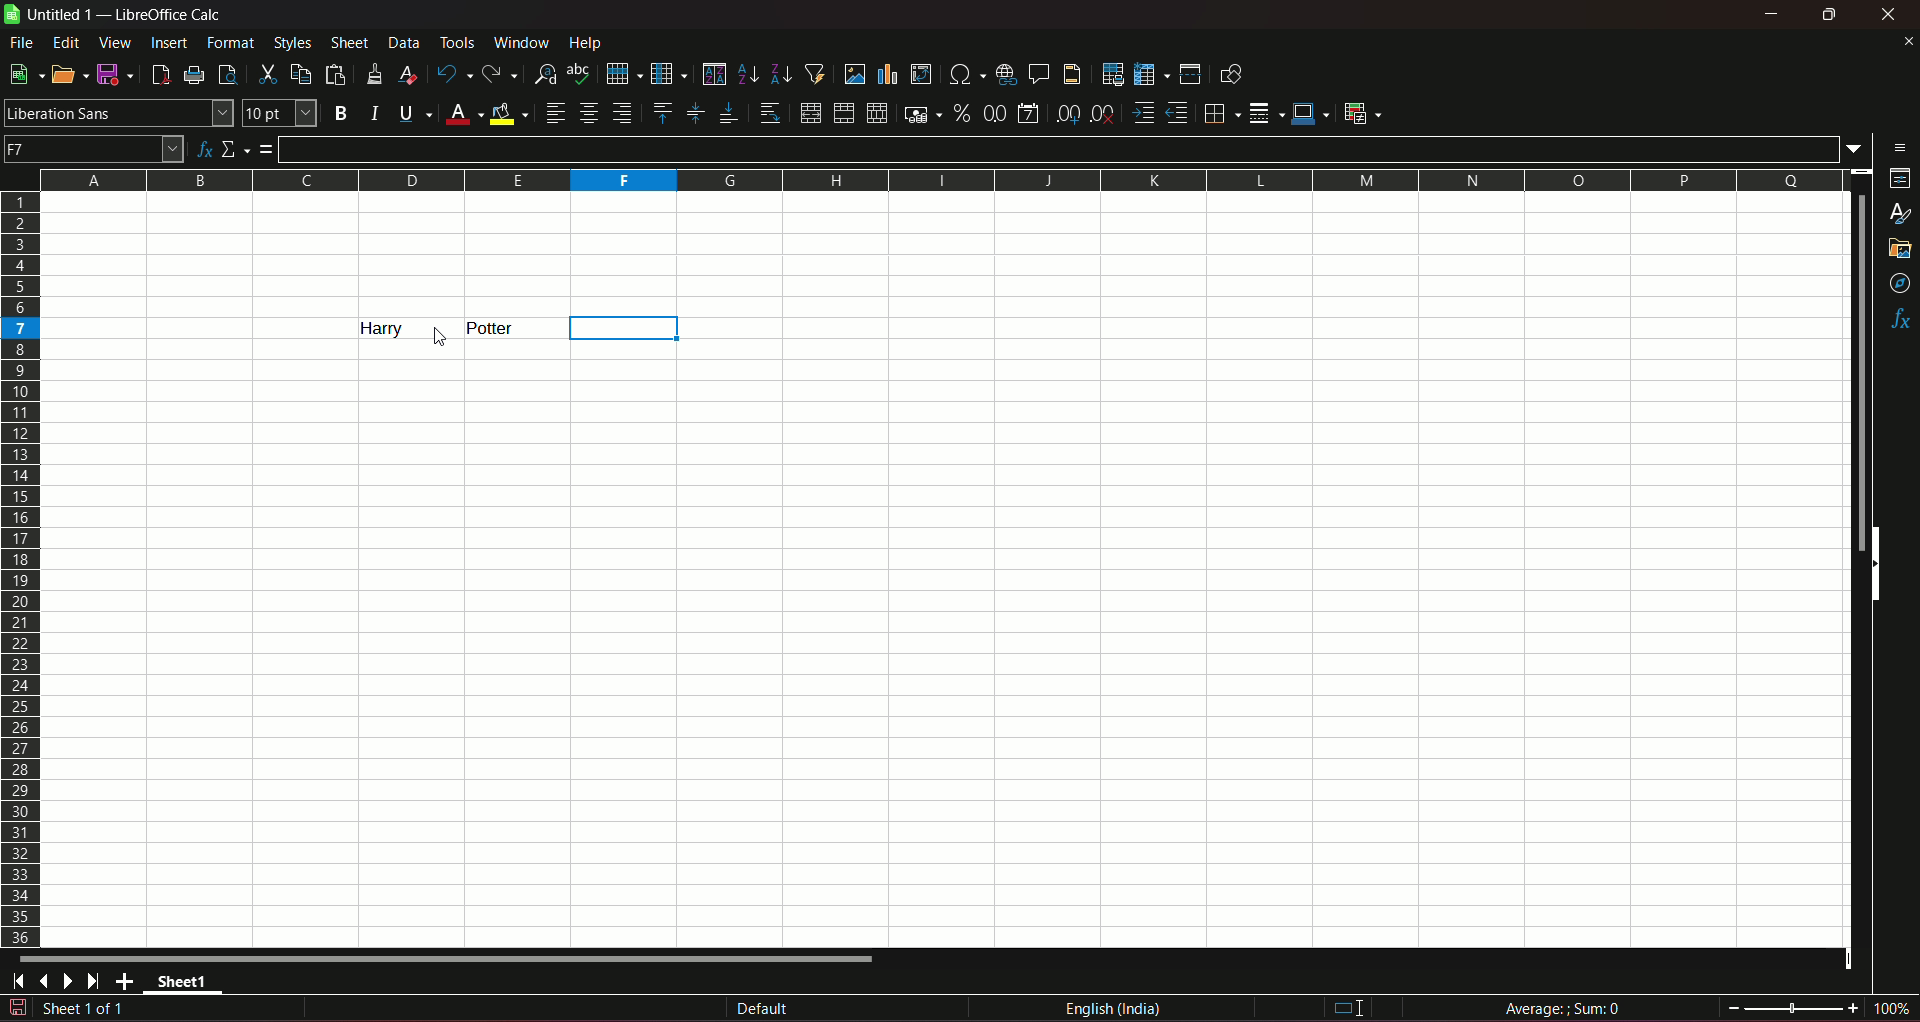  Describe the element at coordinates (1900, 321) in the screenshot. I see `functions` at that location.